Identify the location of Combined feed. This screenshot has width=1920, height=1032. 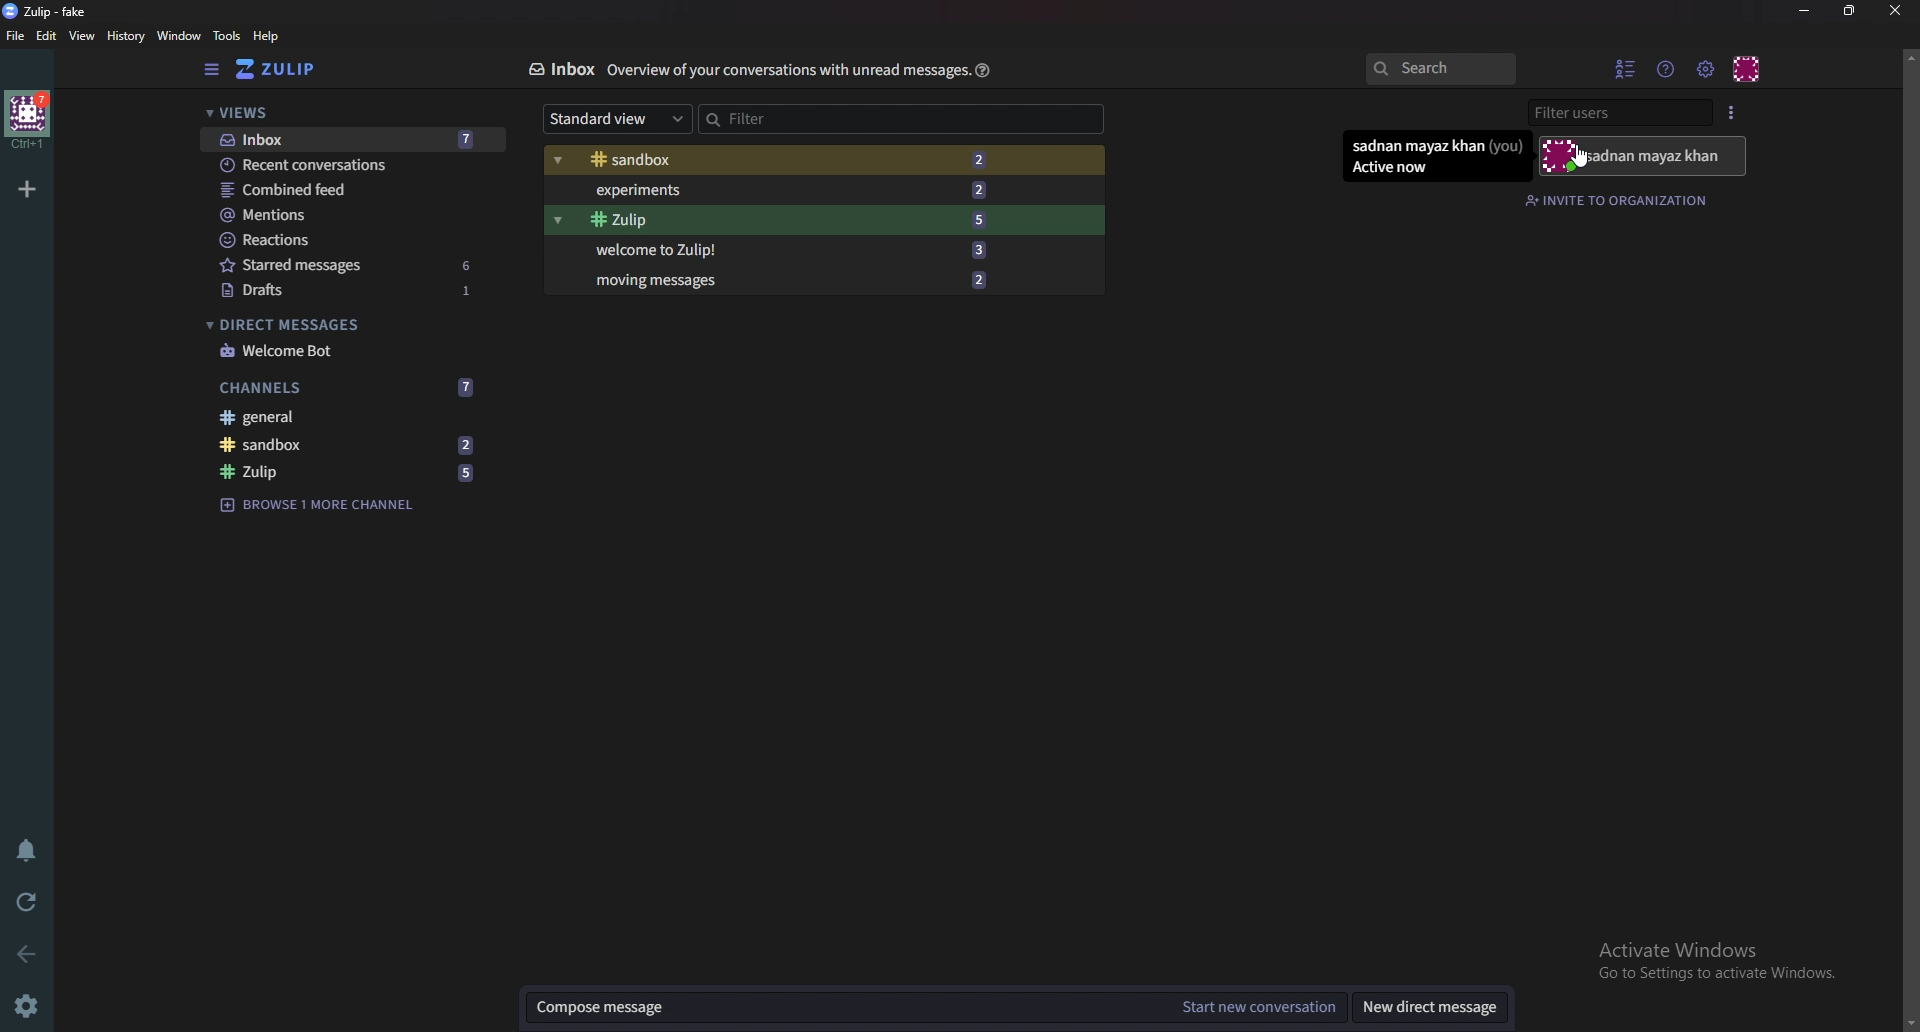
(350, 190).